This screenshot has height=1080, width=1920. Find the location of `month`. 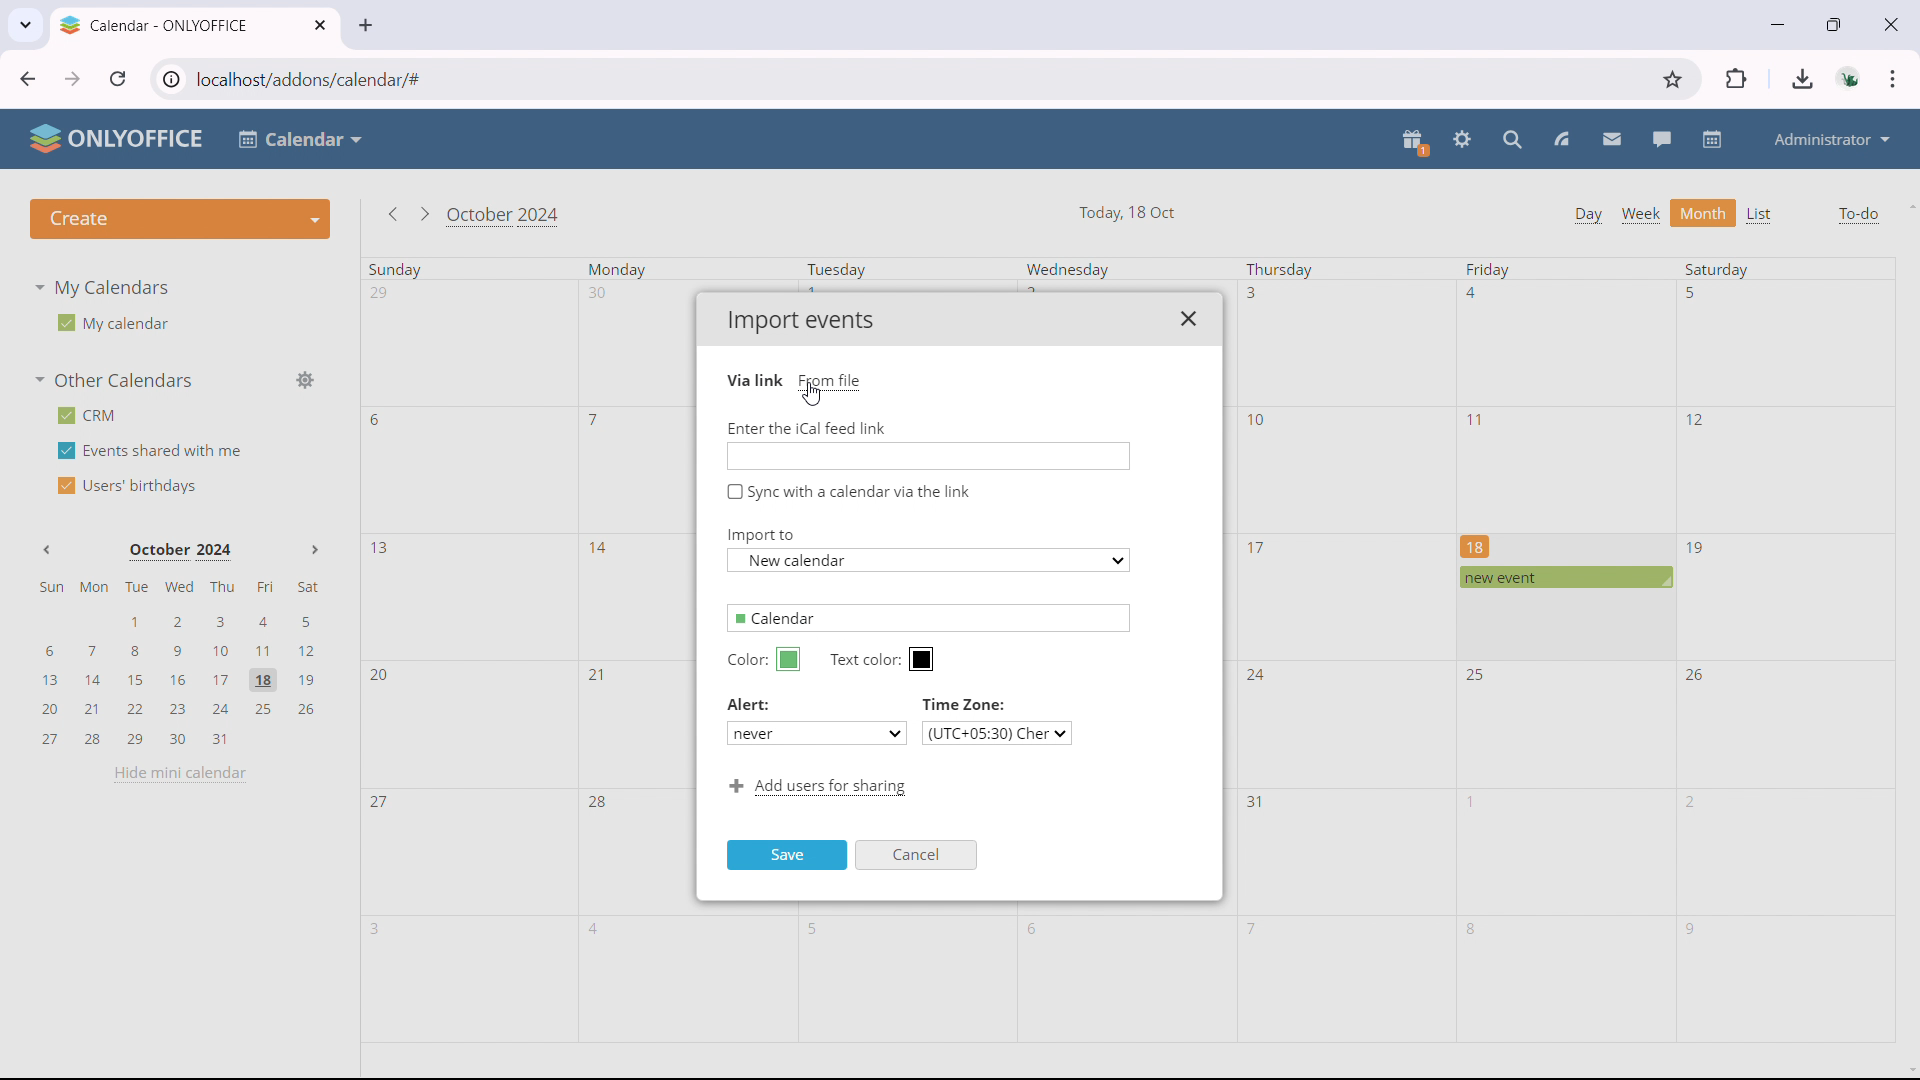

month is located at coordinates (1704, 213).